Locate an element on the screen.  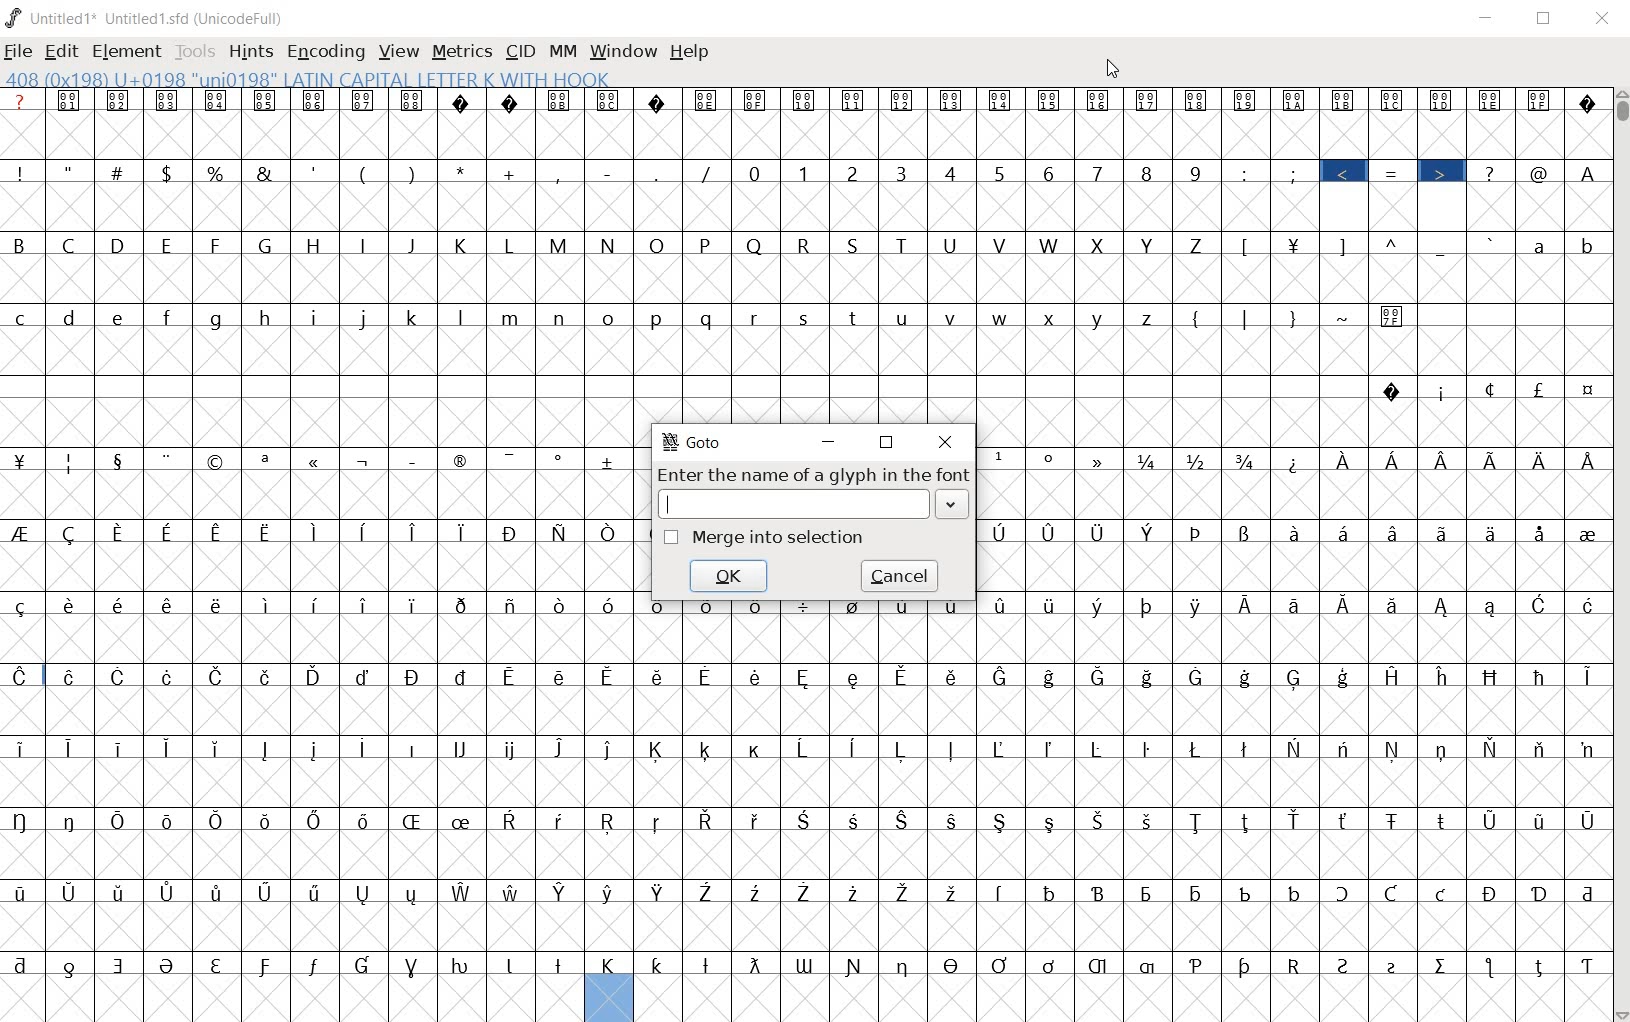
symbols is located at coordinates (1050, 460).